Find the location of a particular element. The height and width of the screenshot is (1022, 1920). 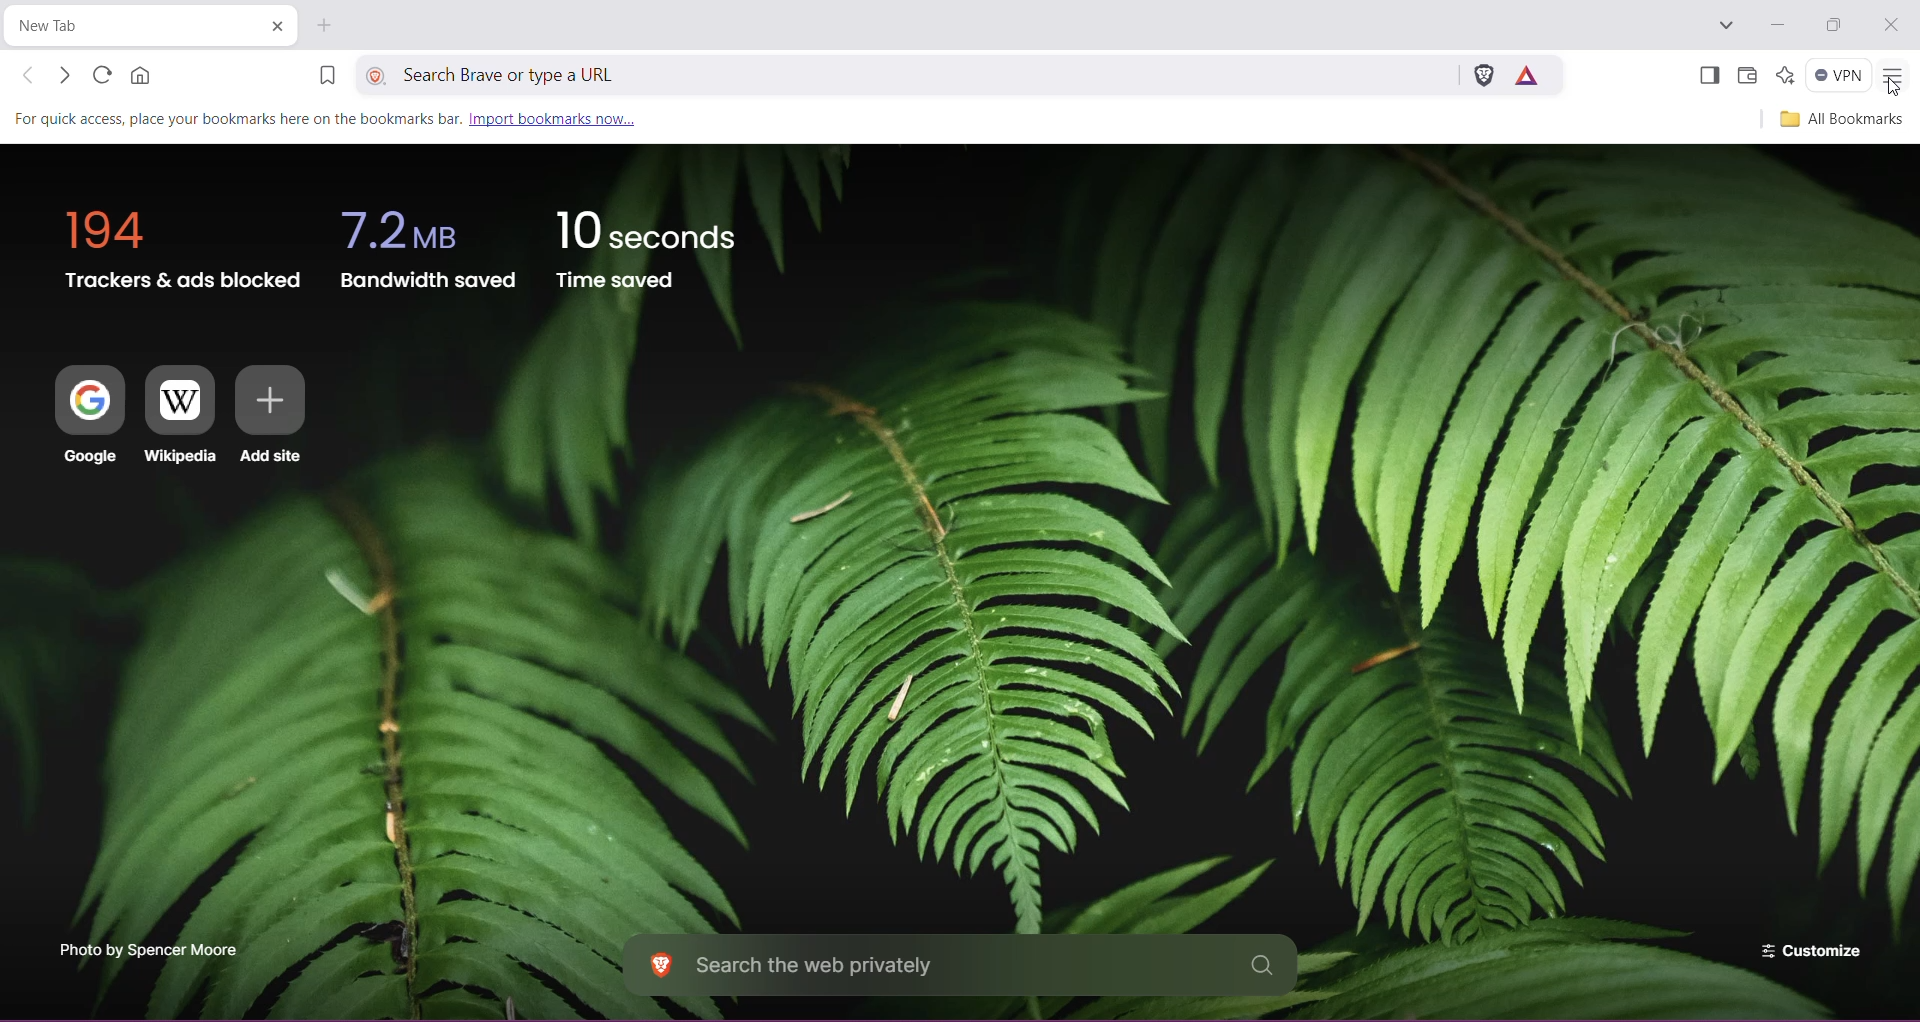

cursor is located at coordinates (1891, 91).